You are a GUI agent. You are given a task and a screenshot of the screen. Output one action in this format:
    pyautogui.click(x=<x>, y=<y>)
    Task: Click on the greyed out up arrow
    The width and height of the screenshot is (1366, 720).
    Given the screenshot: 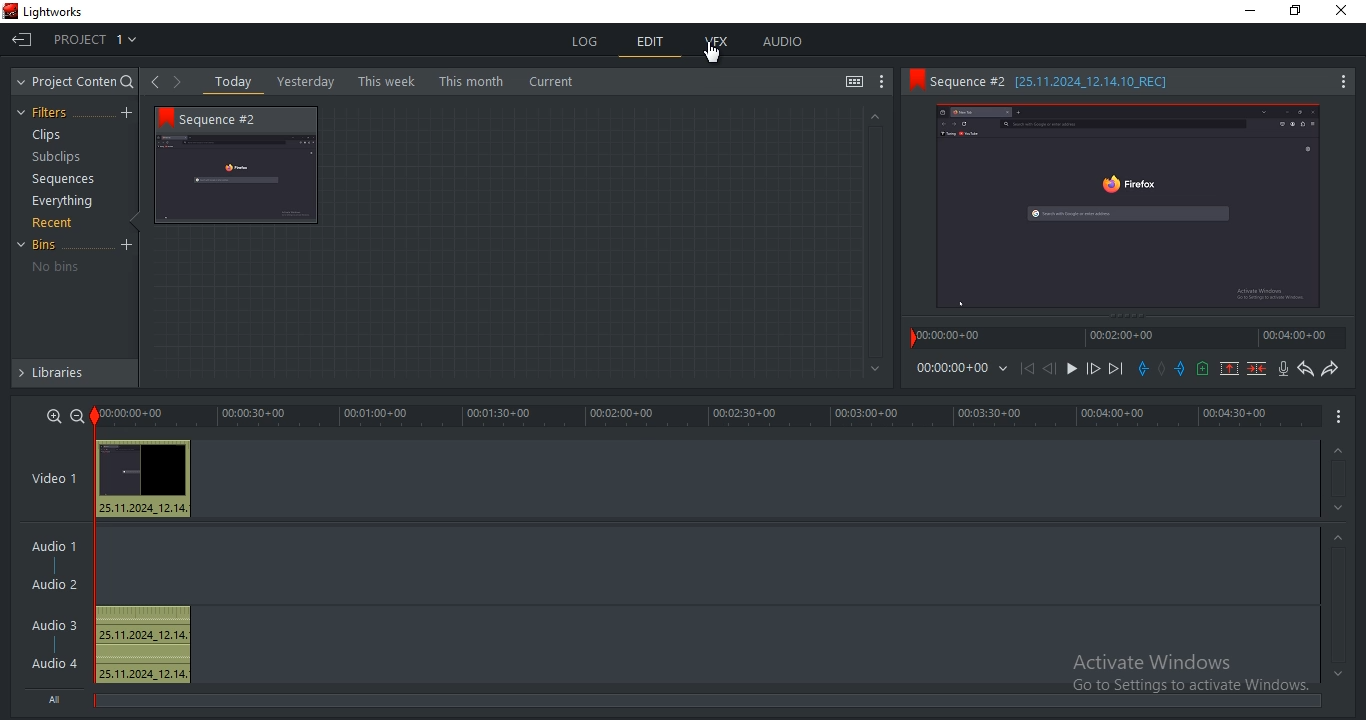 What is the action you would take?
    pyautogui.click(x=1339, y=450)
    